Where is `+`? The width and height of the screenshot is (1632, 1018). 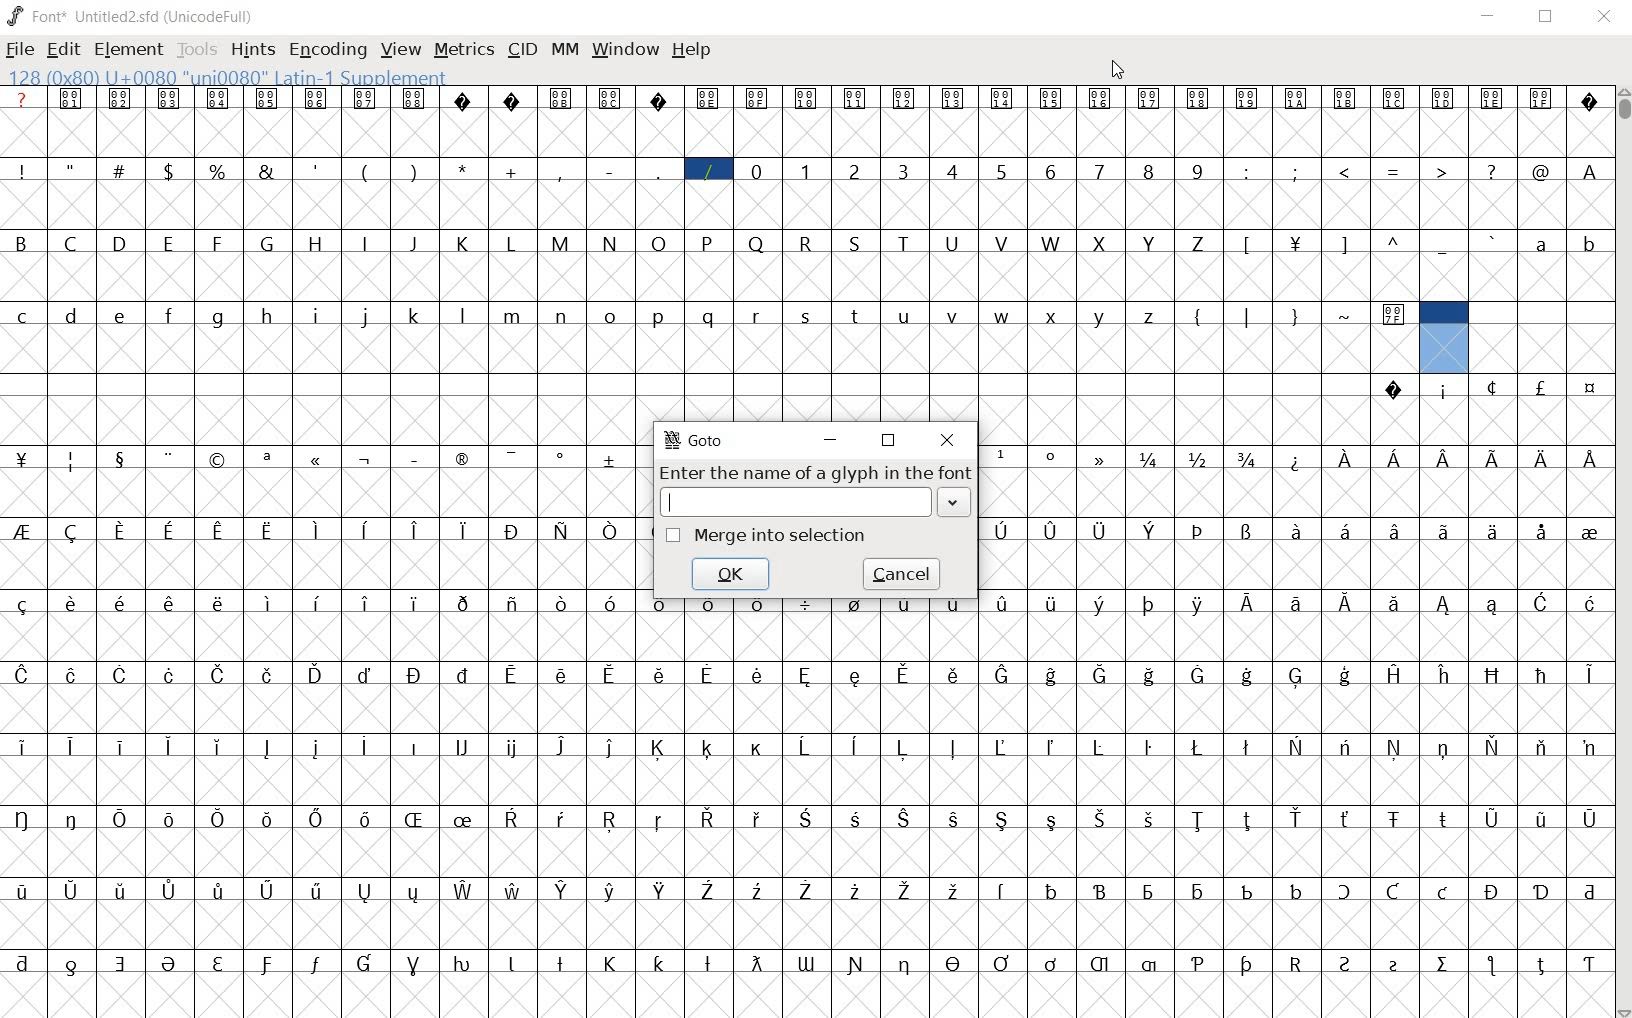 + is located at coordinates (514, 170).